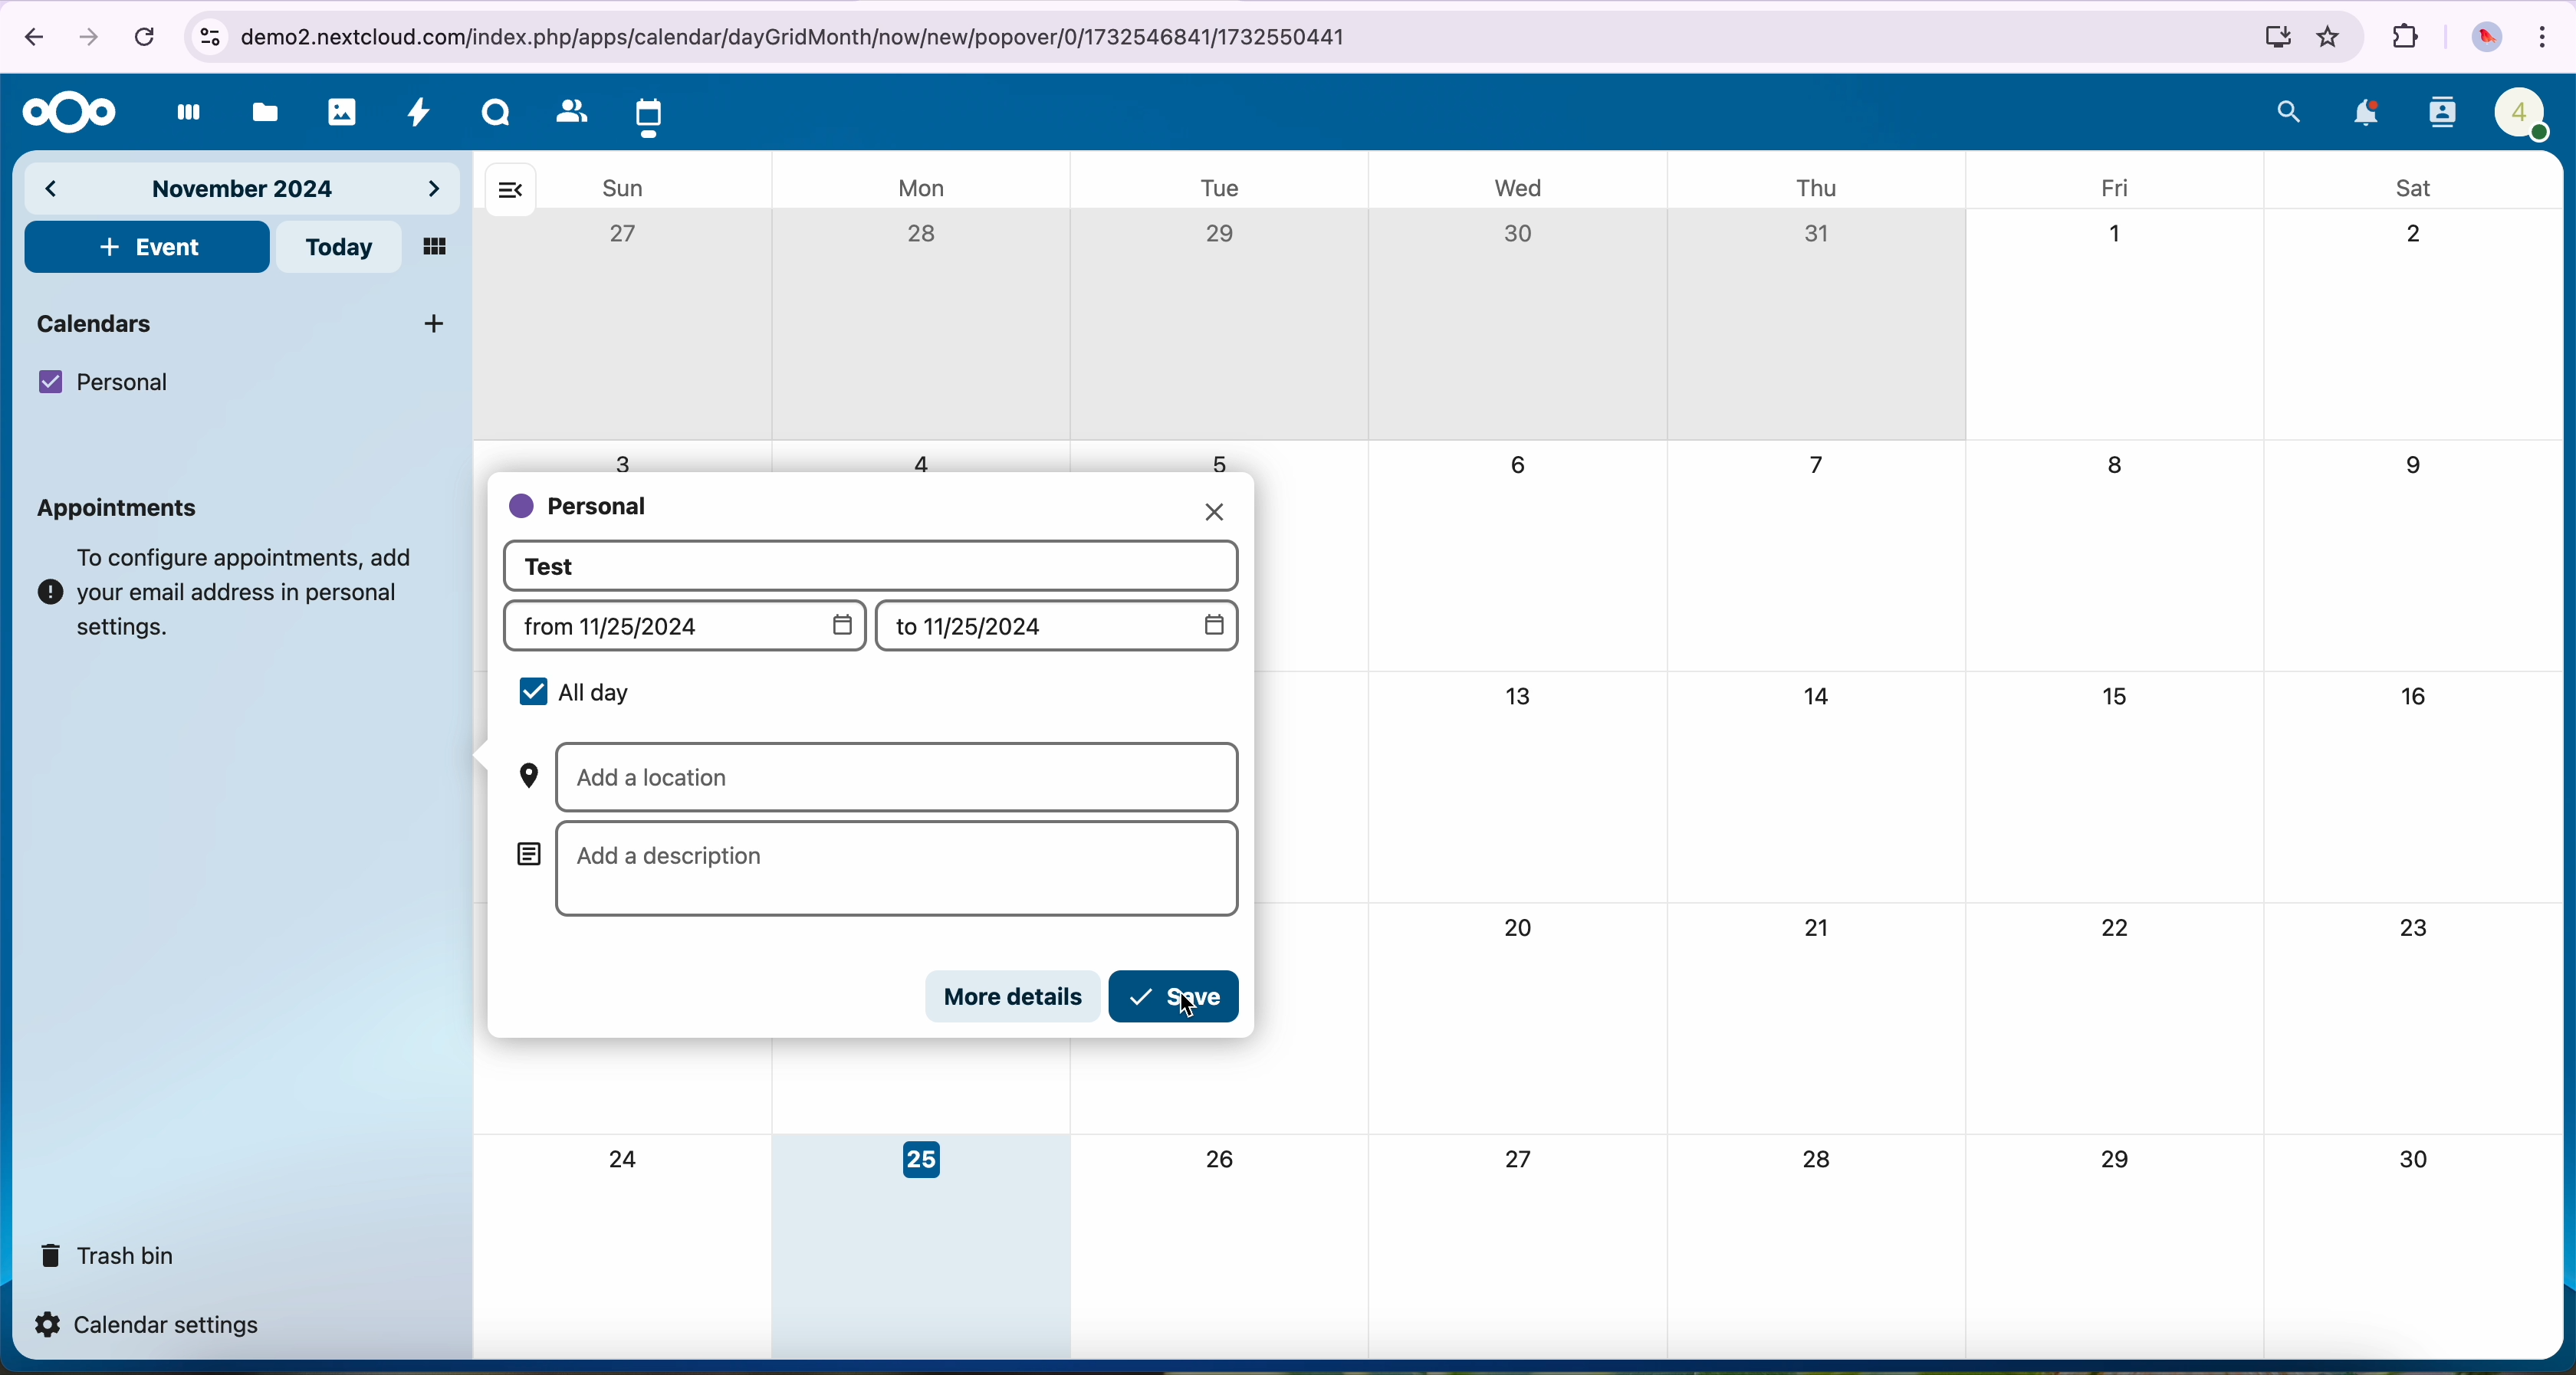  What do you see at coordinates (243, 191) in the screenshot?
I see `november 2024` at bounding box center [243, 191].